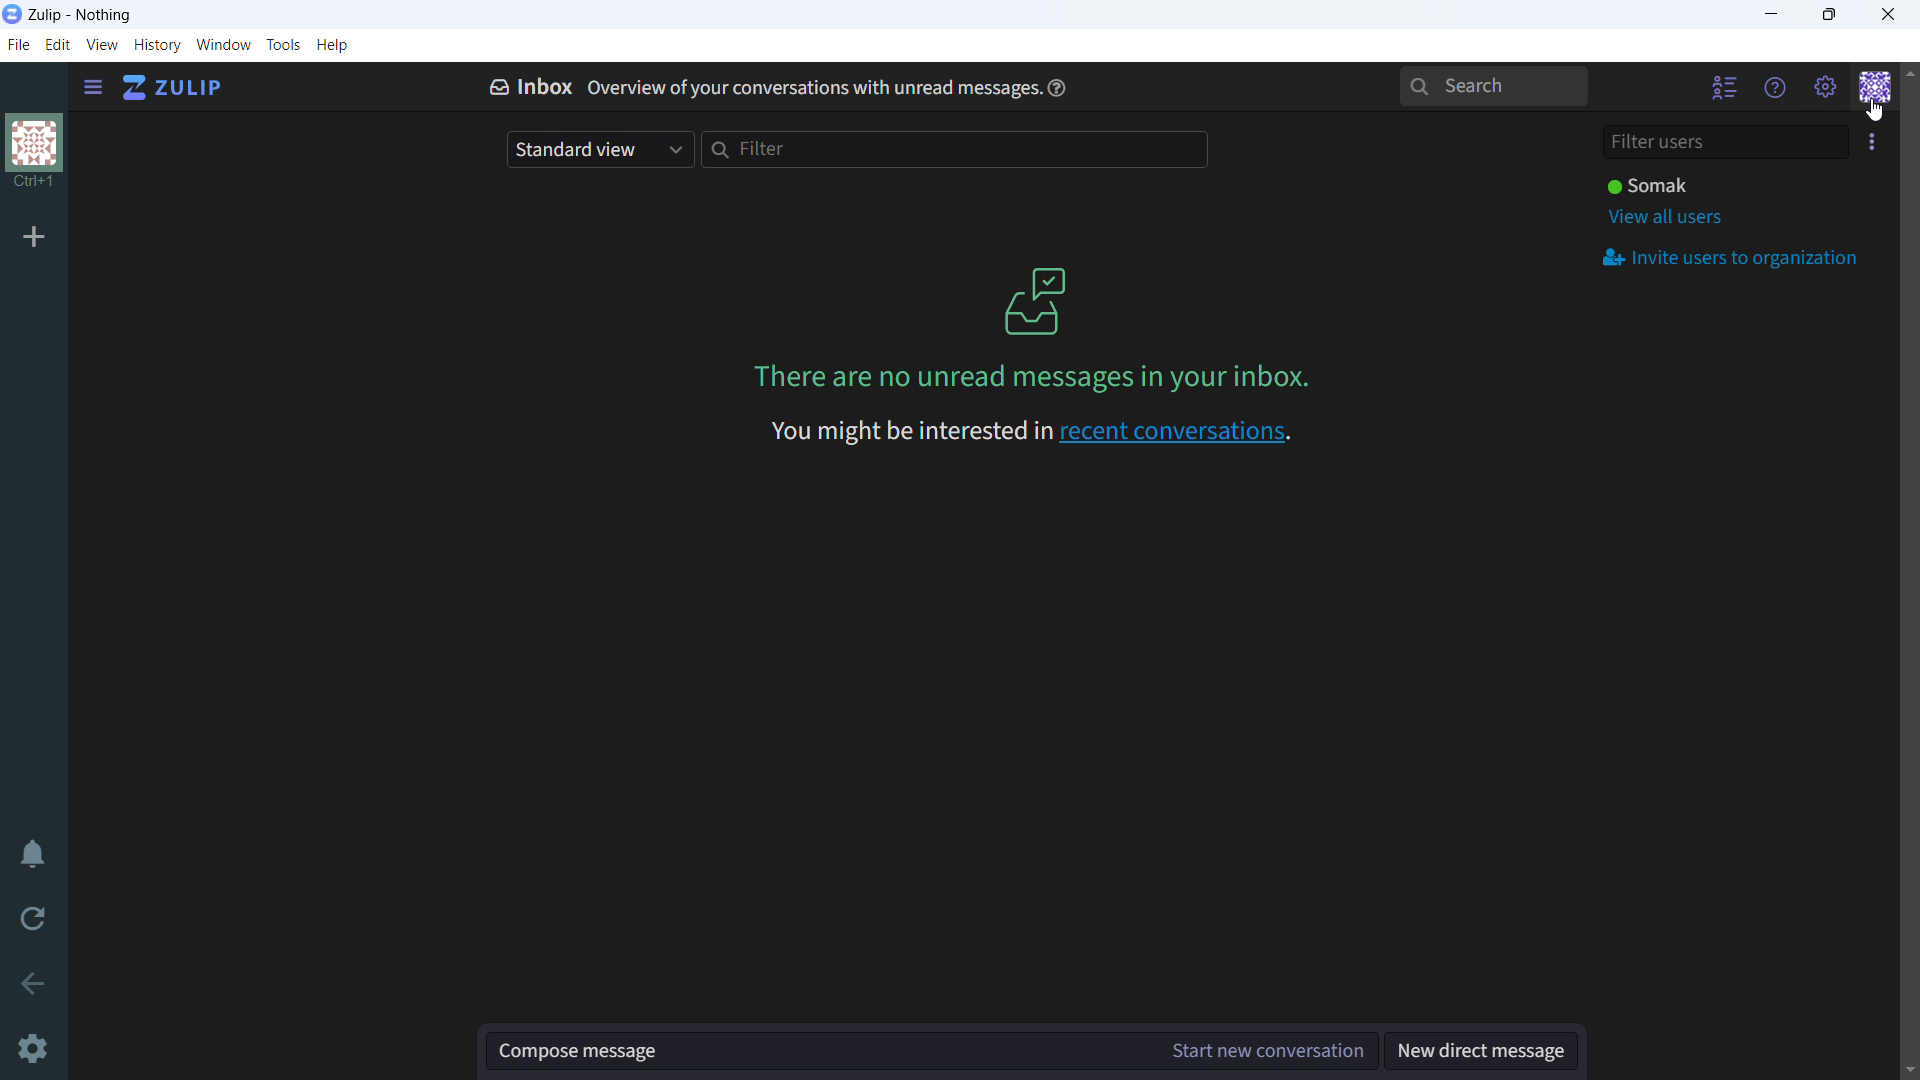 This screenshot has width=1920, height=1080. I want to click on filter users, so click(1724, 141).